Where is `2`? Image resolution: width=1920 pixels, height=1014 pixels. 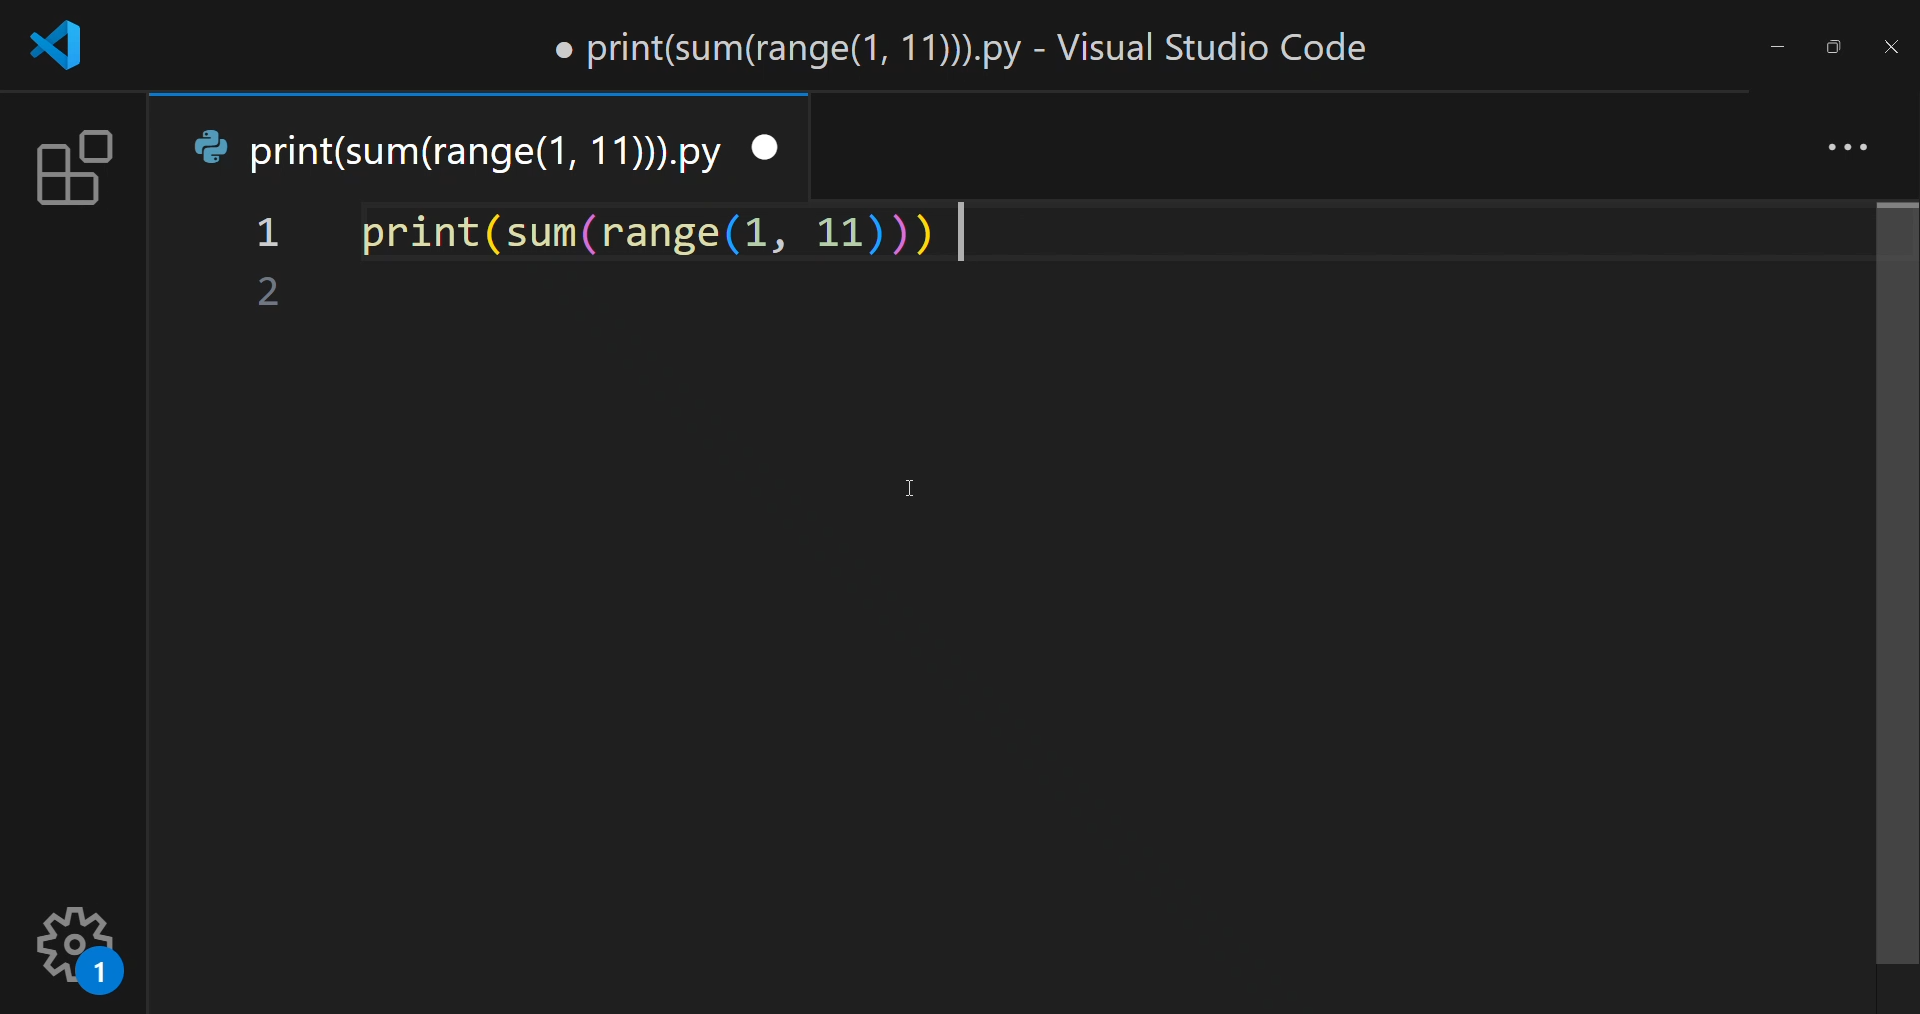 2 is located at coordinates (269, 294).